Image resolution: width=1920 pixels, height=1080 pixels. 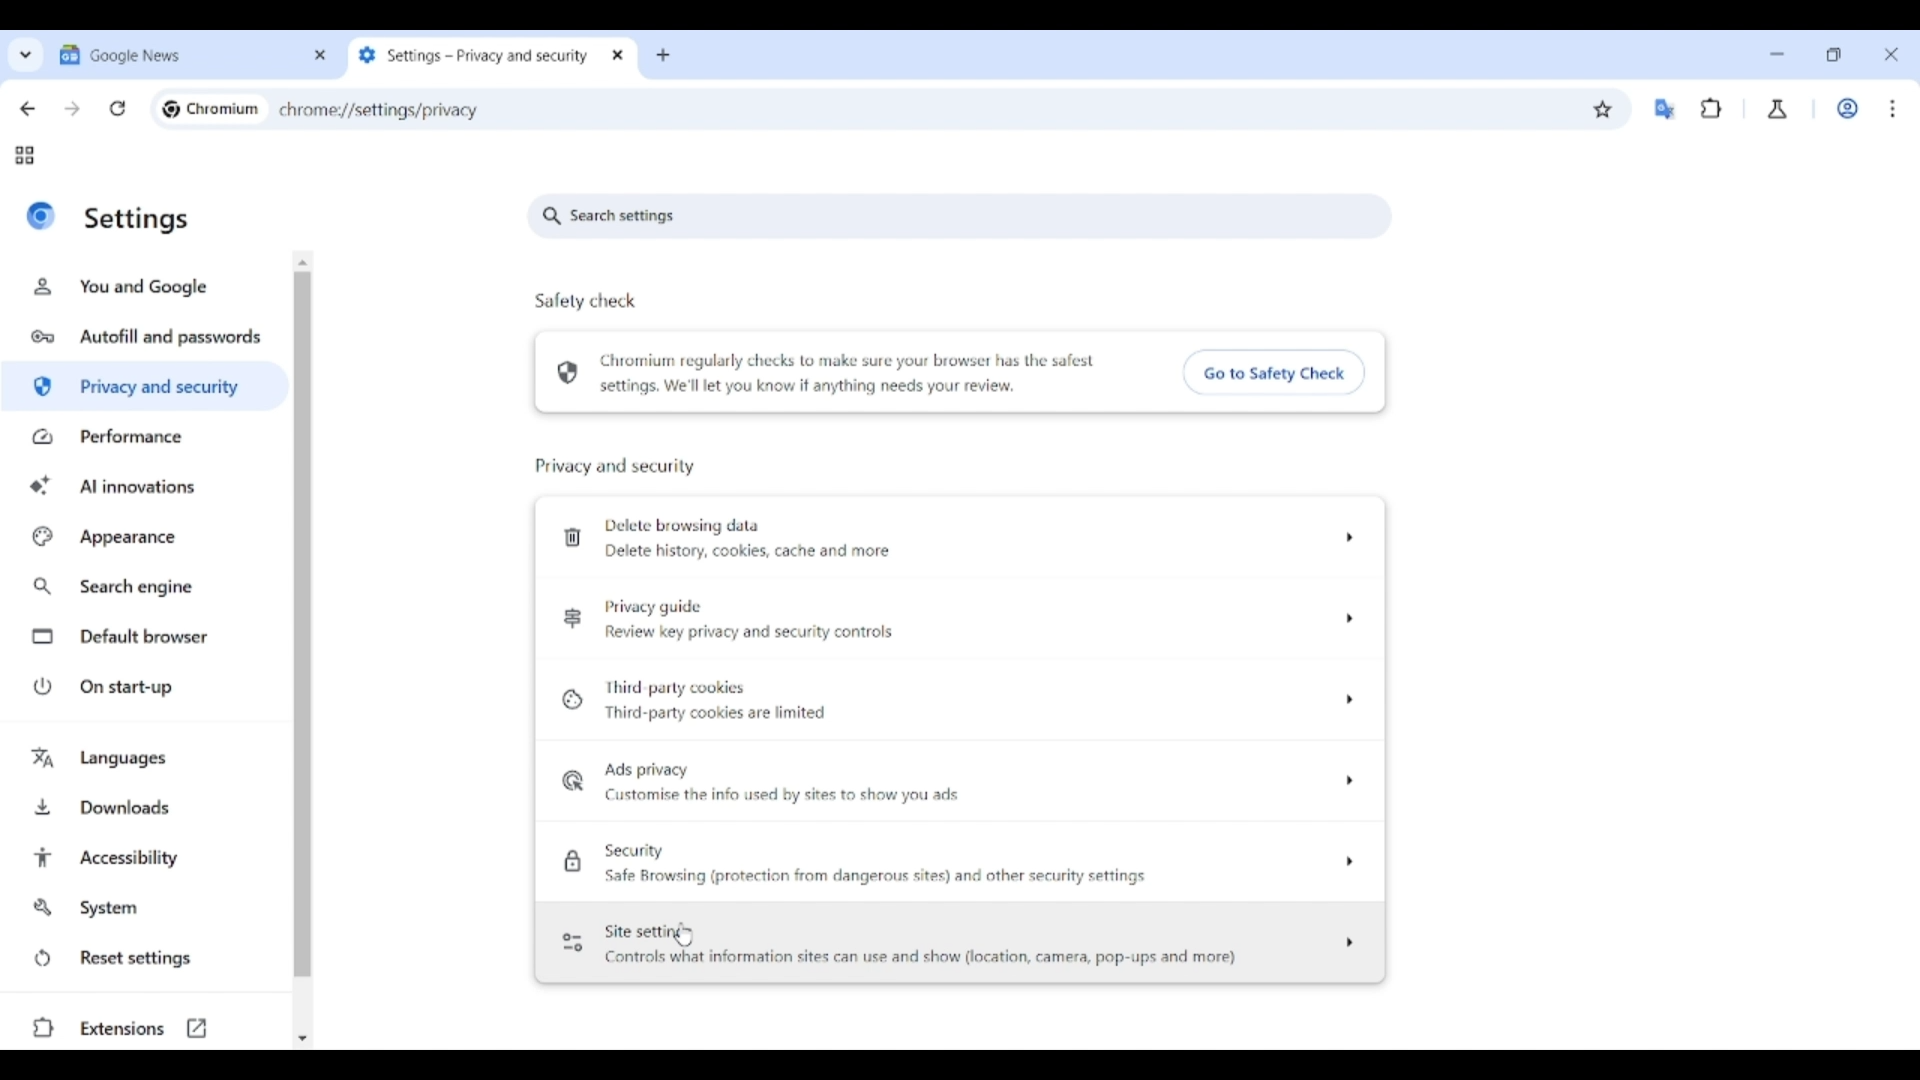 What do you see at coordinates (476, 55) in the screenshot?
I see `Tab 2 changed` at bounding box center [476, 55].